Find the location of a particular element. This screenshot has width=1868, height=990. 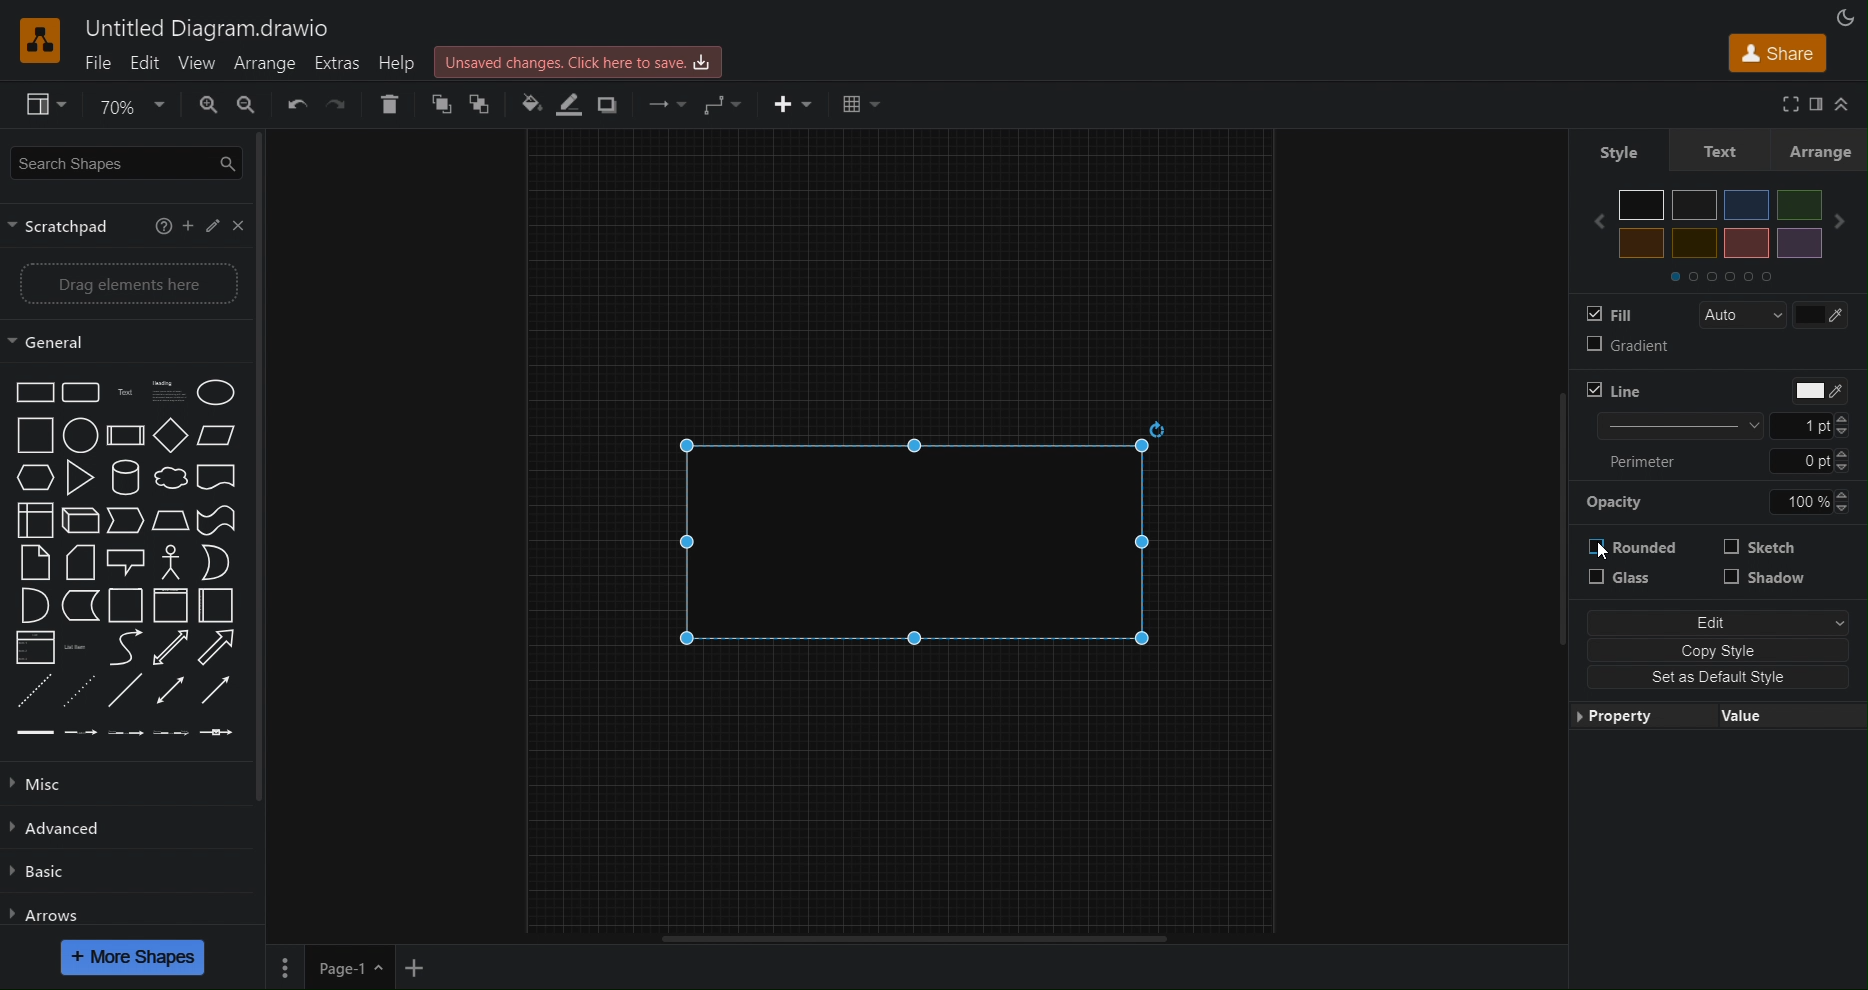

Line Size is located at coordinates (1722, 427).